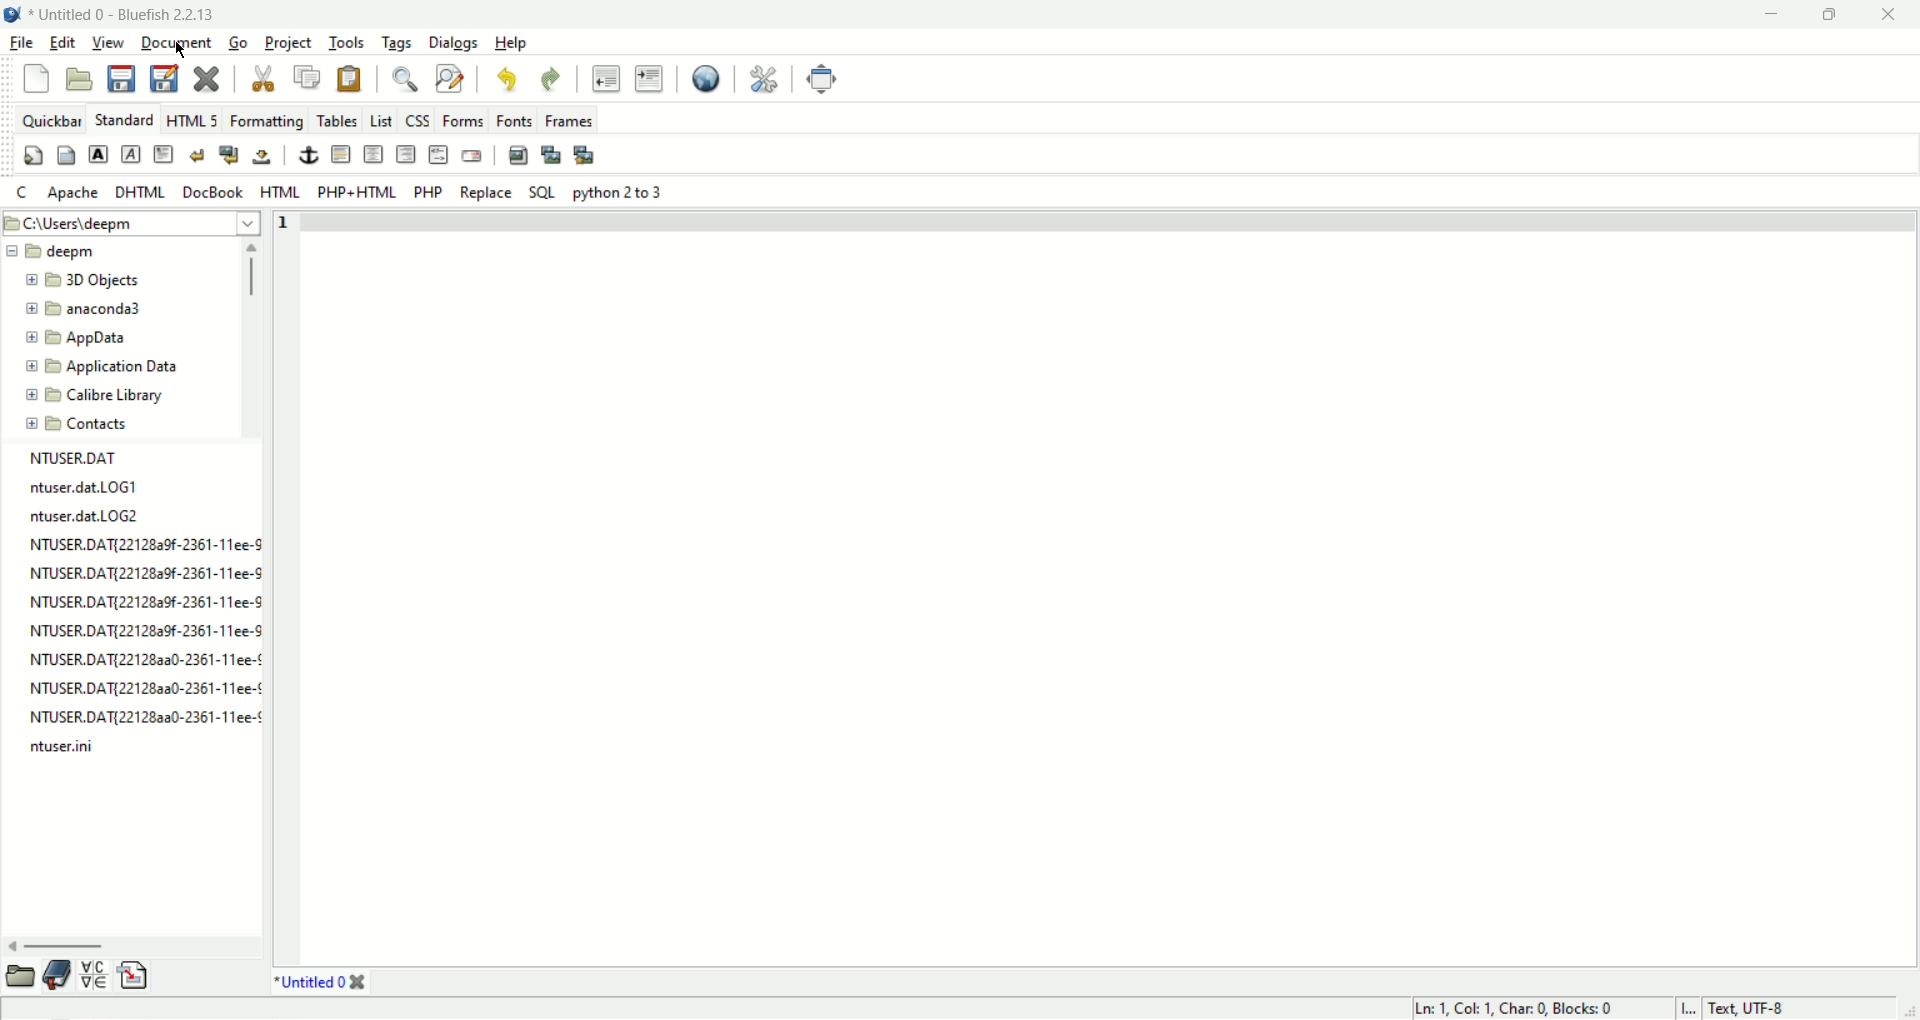 This screenshot has height=1020, width=1920. Describe the element at coordinates (404, 154) in the screenshot. I see `right justify` at that location.